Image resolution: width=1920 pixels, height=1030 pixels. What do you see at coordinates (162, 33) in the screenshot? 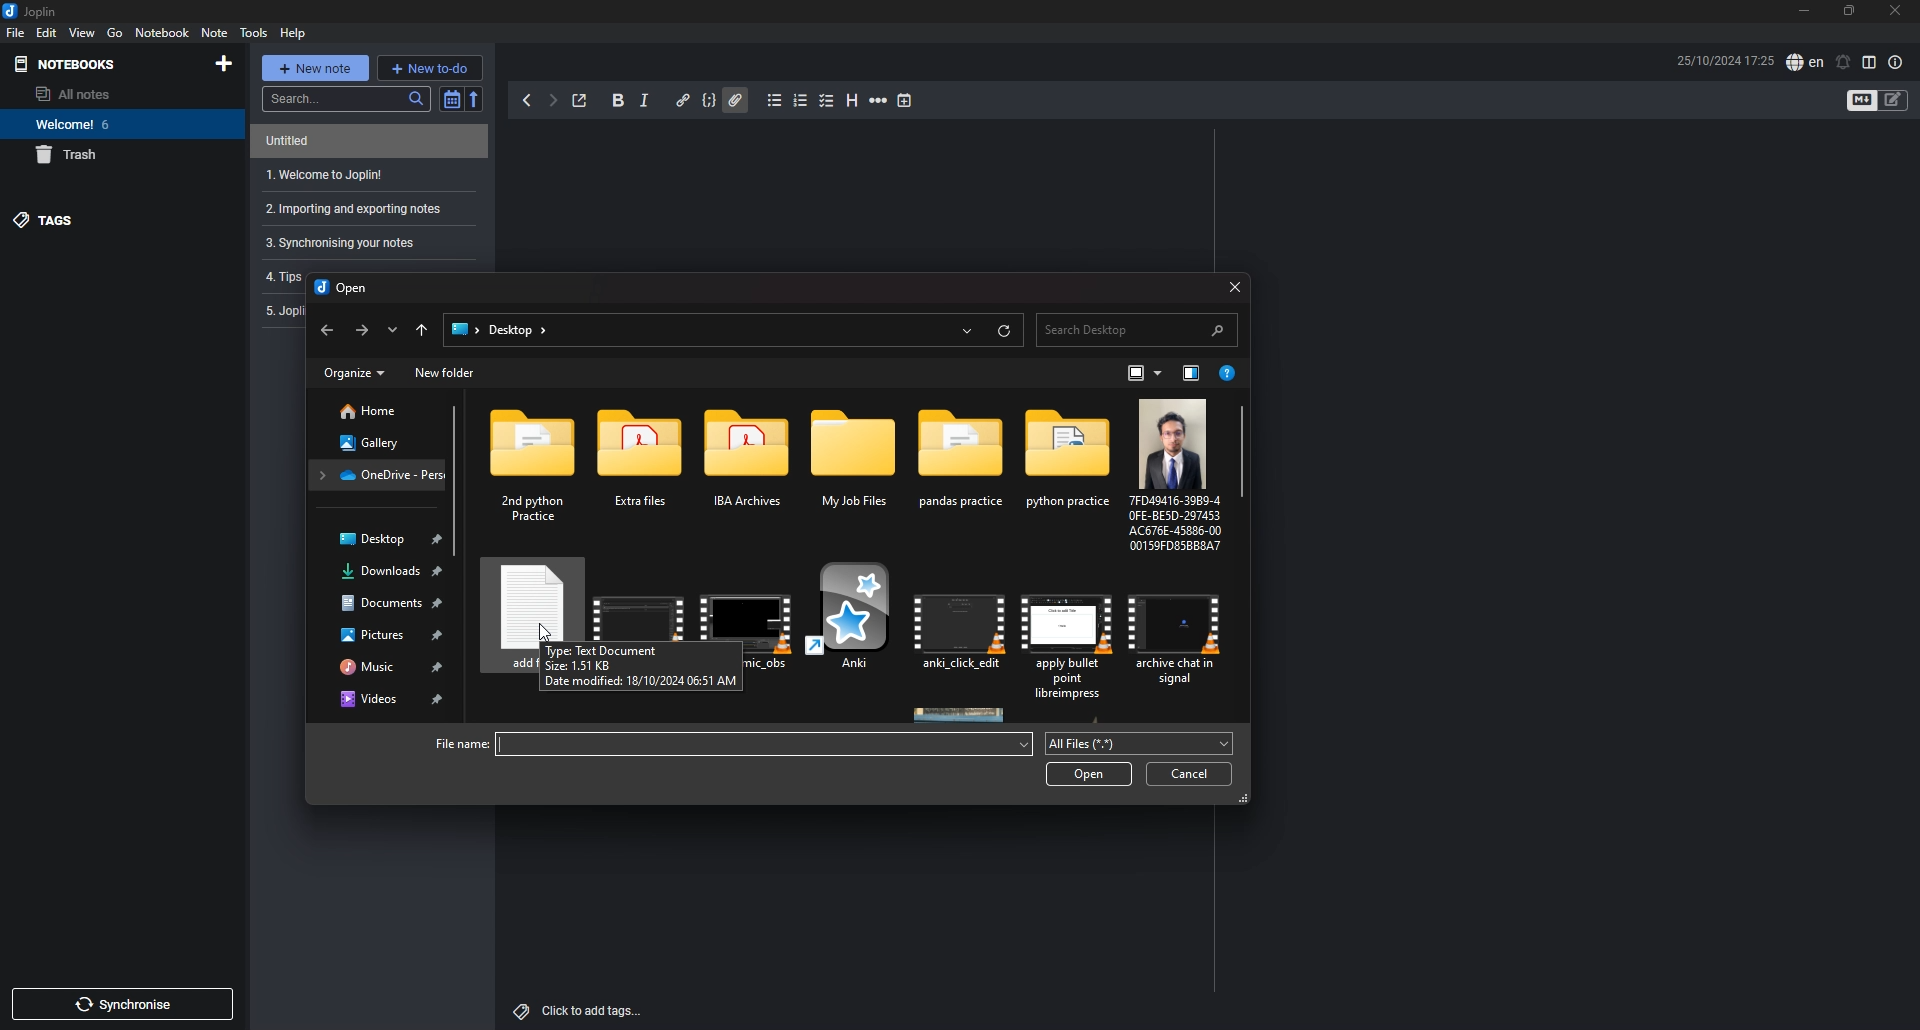
I see `notebook` at bounding box center [162, 33].